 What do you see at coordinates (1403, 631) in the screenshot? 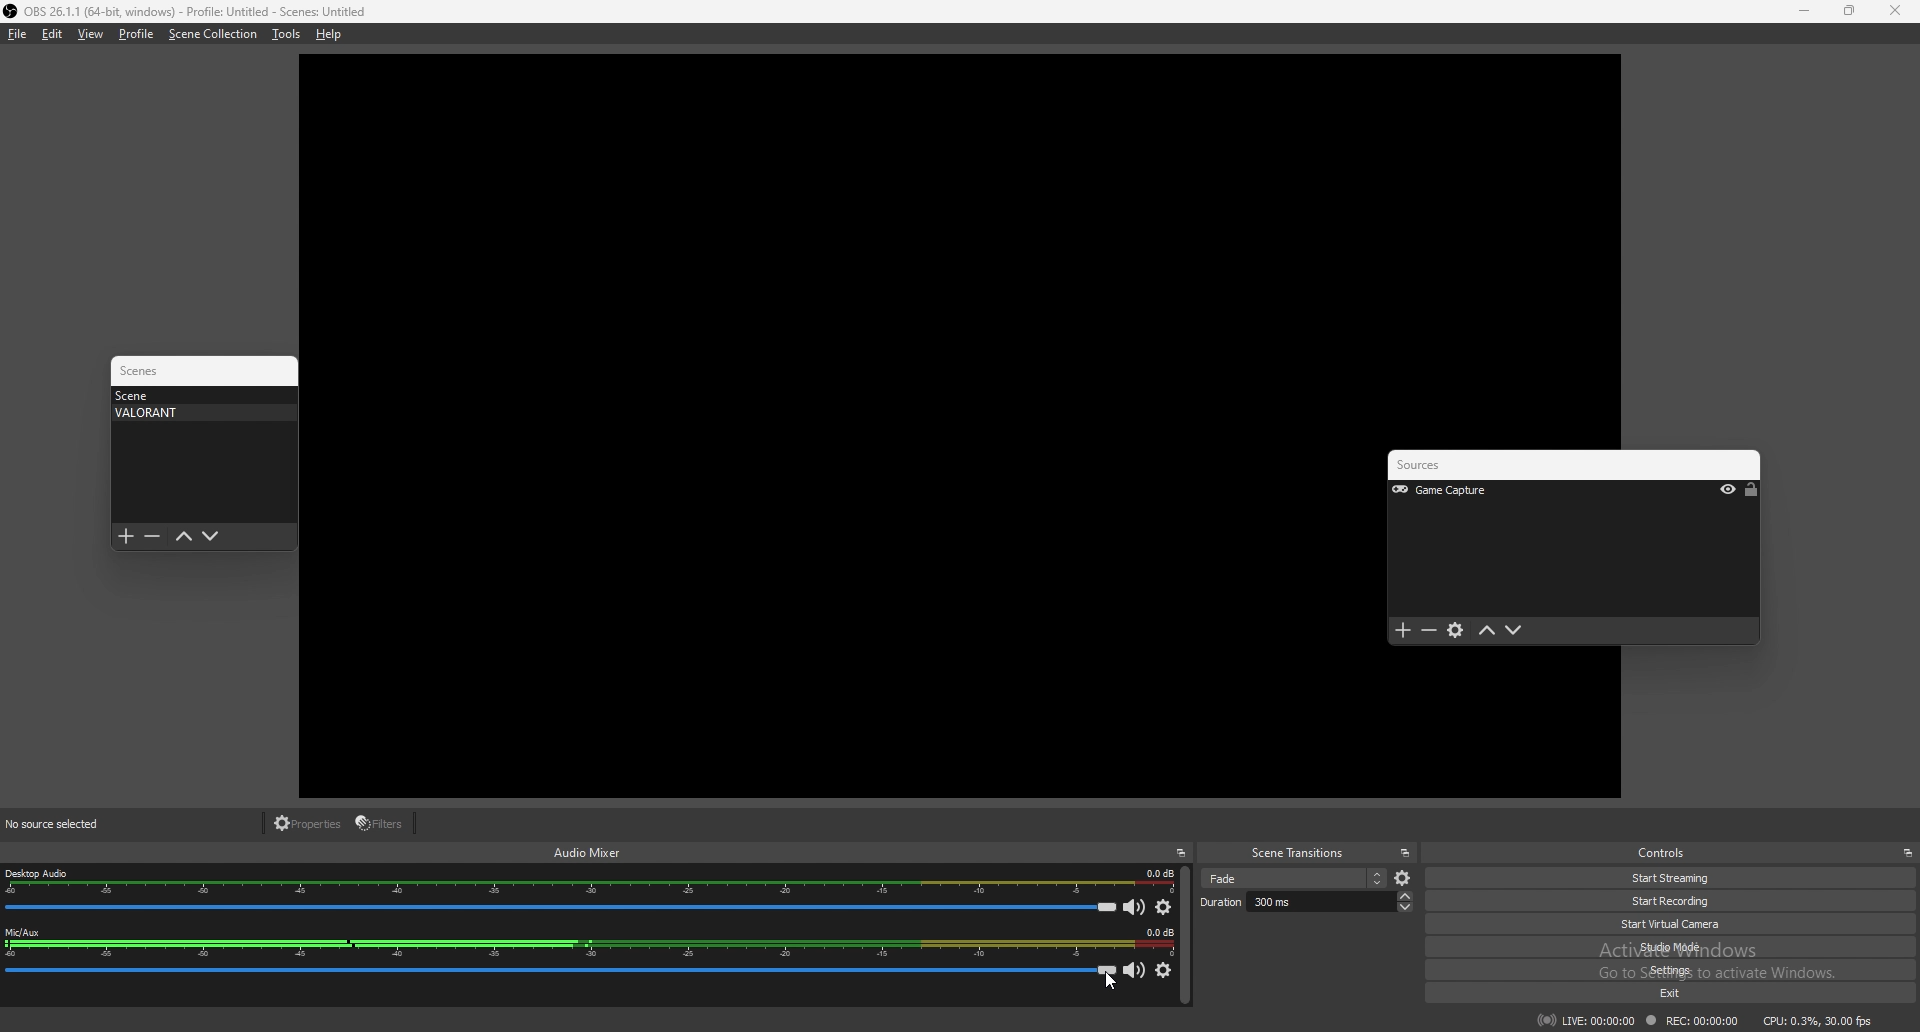
I see `add` at bounding box center [1403, 631].